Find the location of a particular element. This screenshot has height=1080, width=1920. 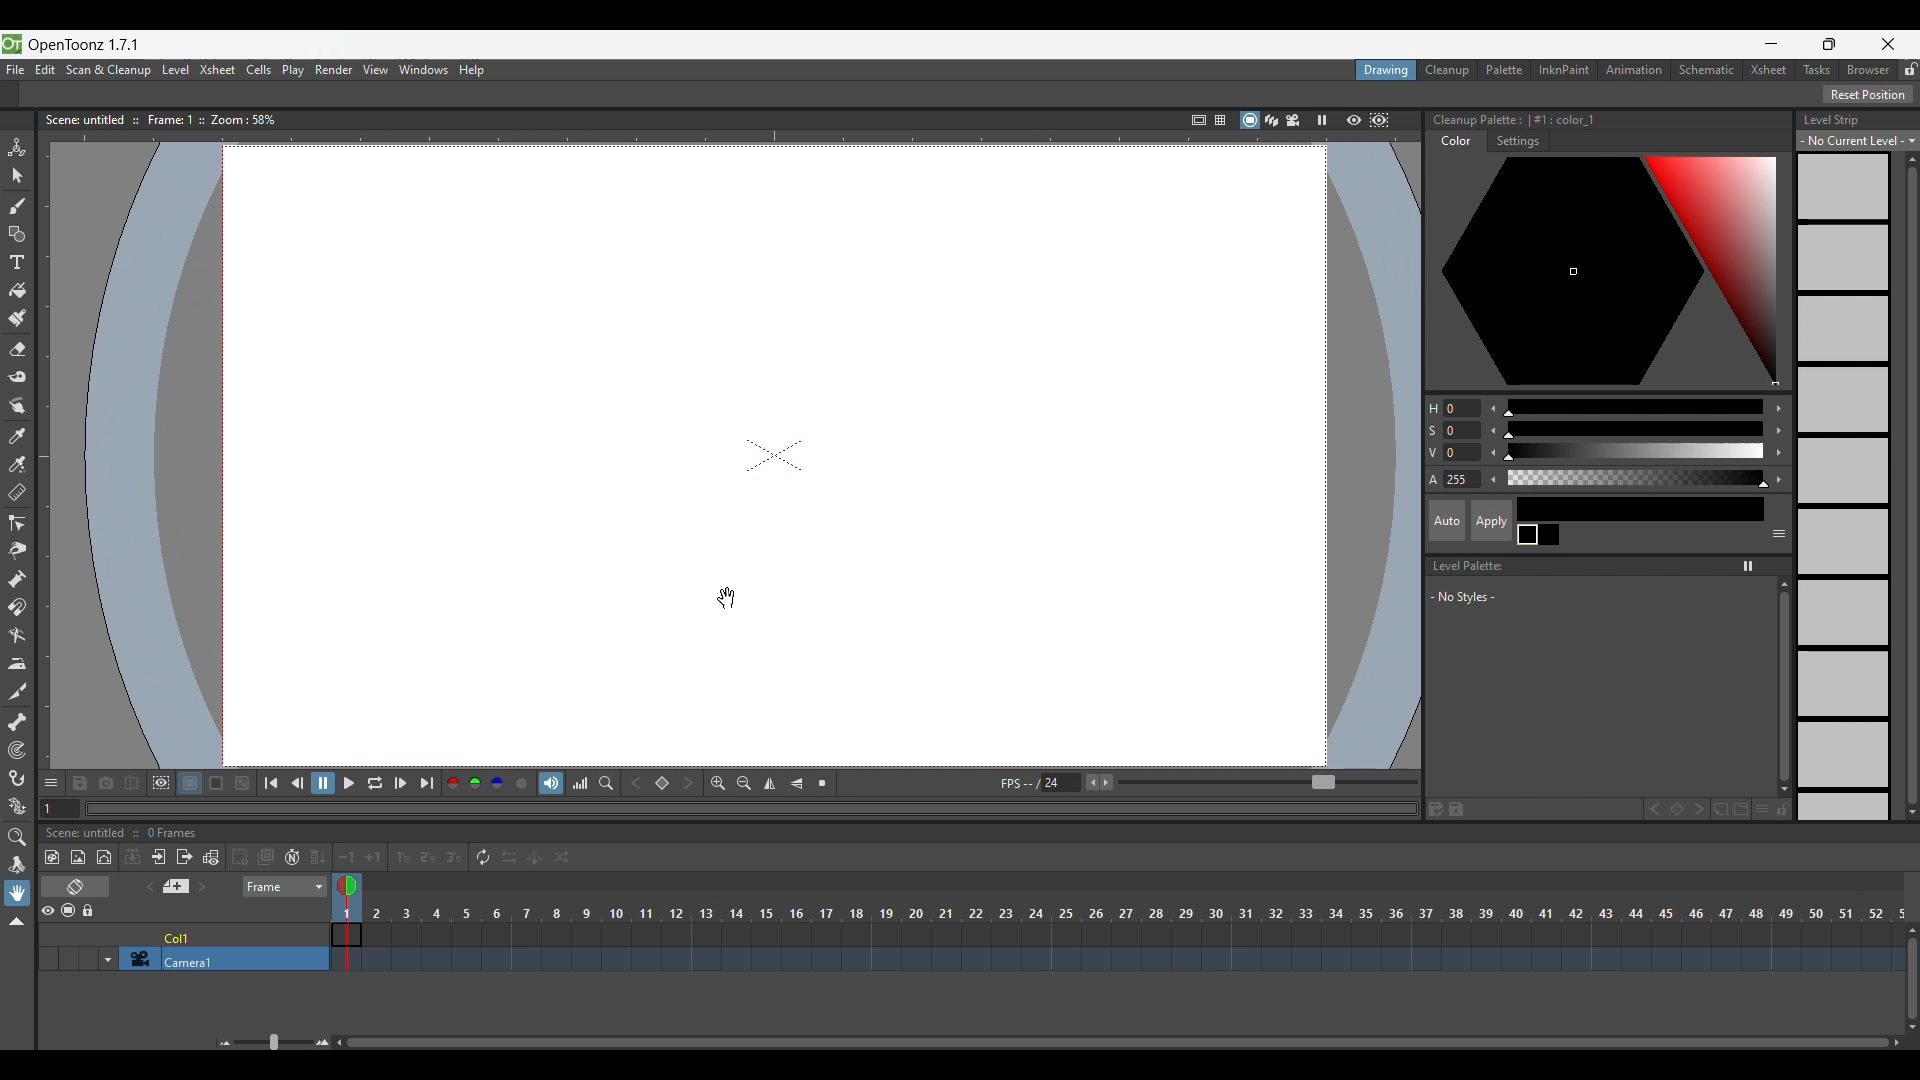

Tracker tool is located at coordinates (17, 750).